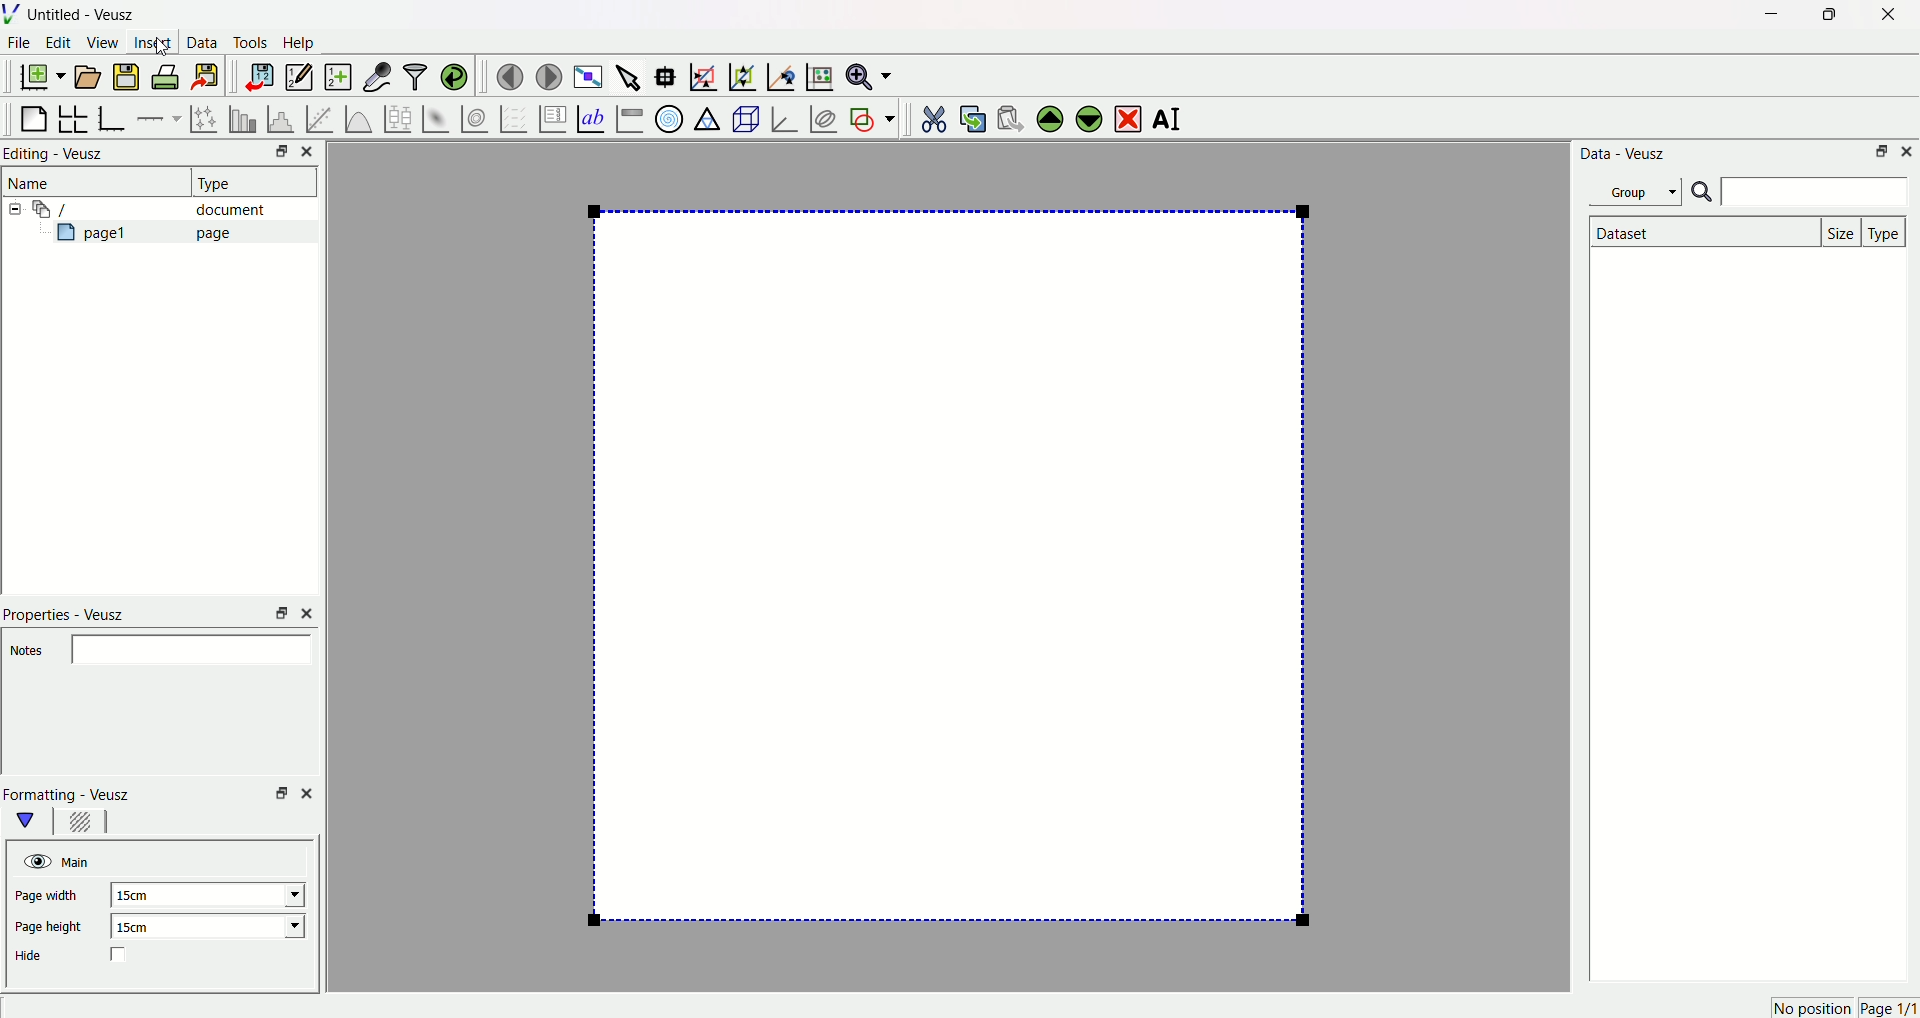  What do you see at coordinates (397, 116) in the screenshot?
I see `plot box plots` at bounding box center [397, 116].